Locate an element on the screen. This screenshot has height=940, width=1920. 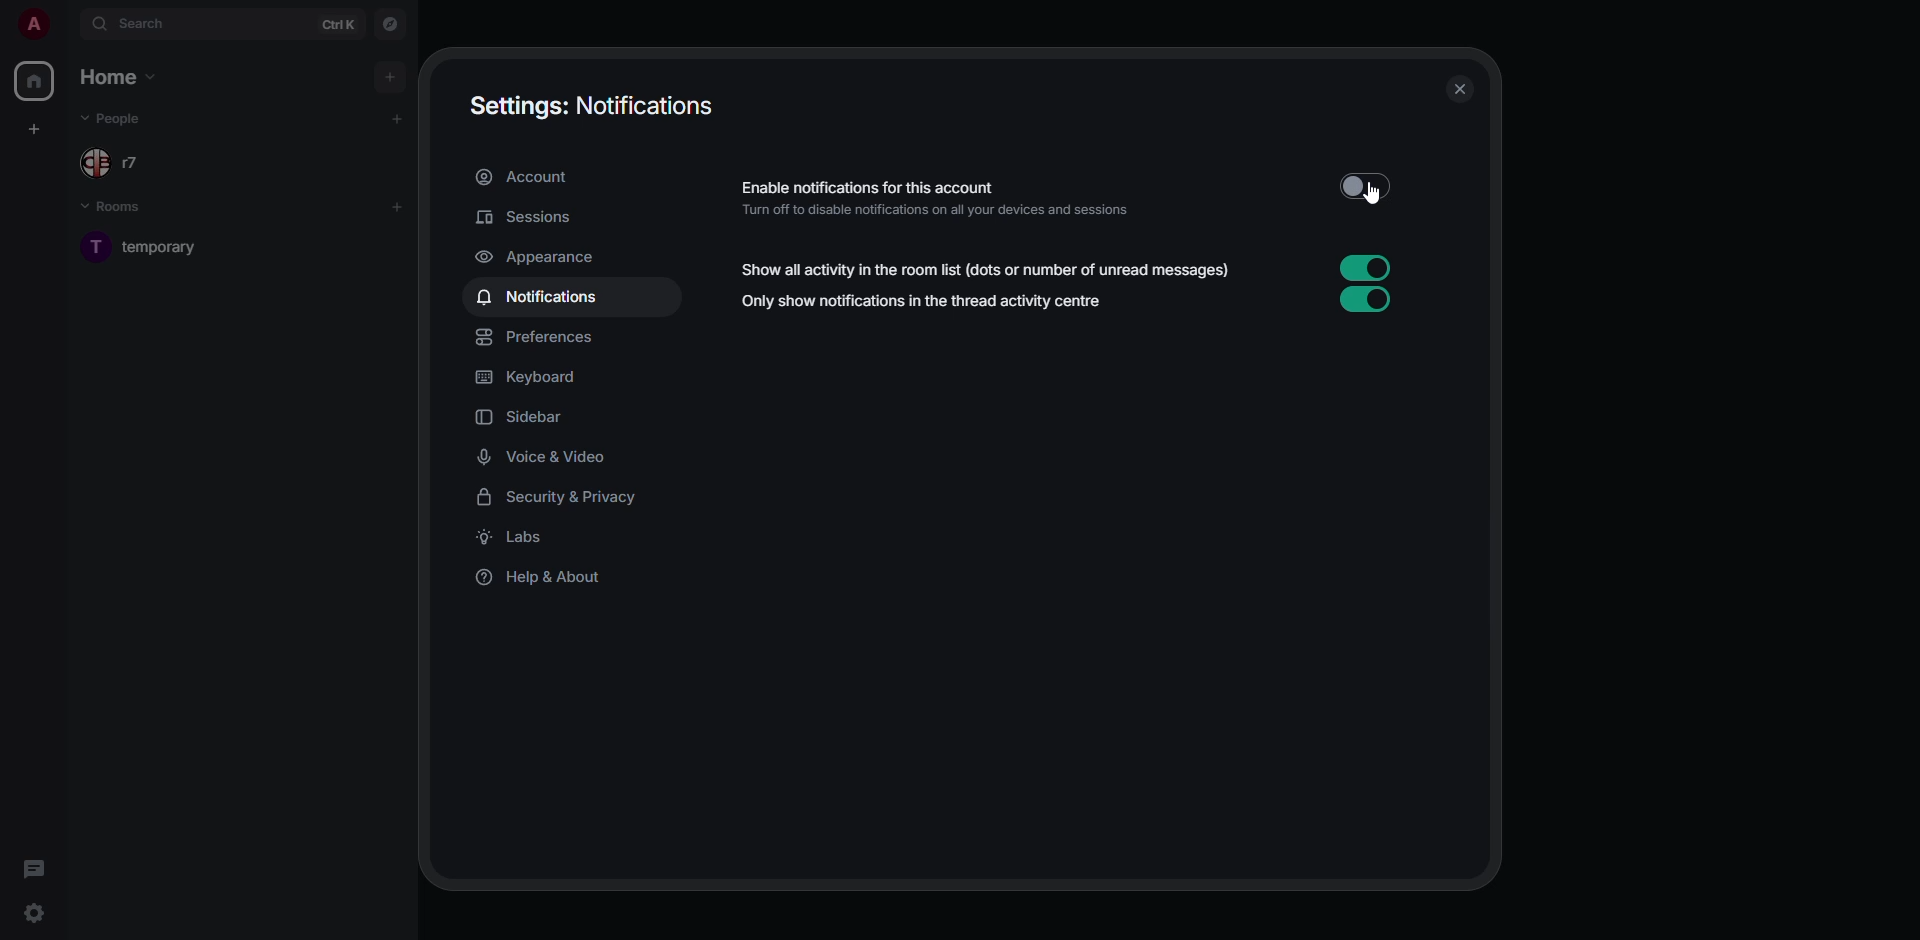
sidebar is located at coordinates (523, 417).